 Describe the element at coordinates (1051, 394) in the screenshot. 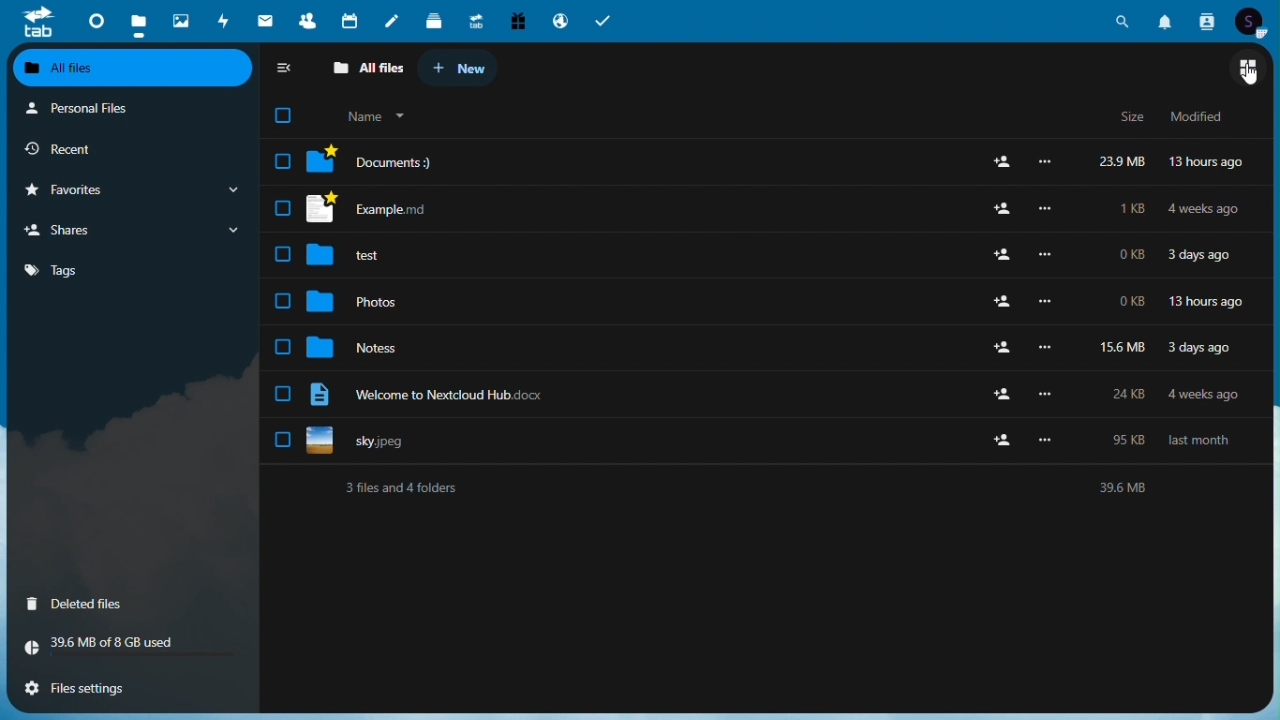

I see `` at that location.